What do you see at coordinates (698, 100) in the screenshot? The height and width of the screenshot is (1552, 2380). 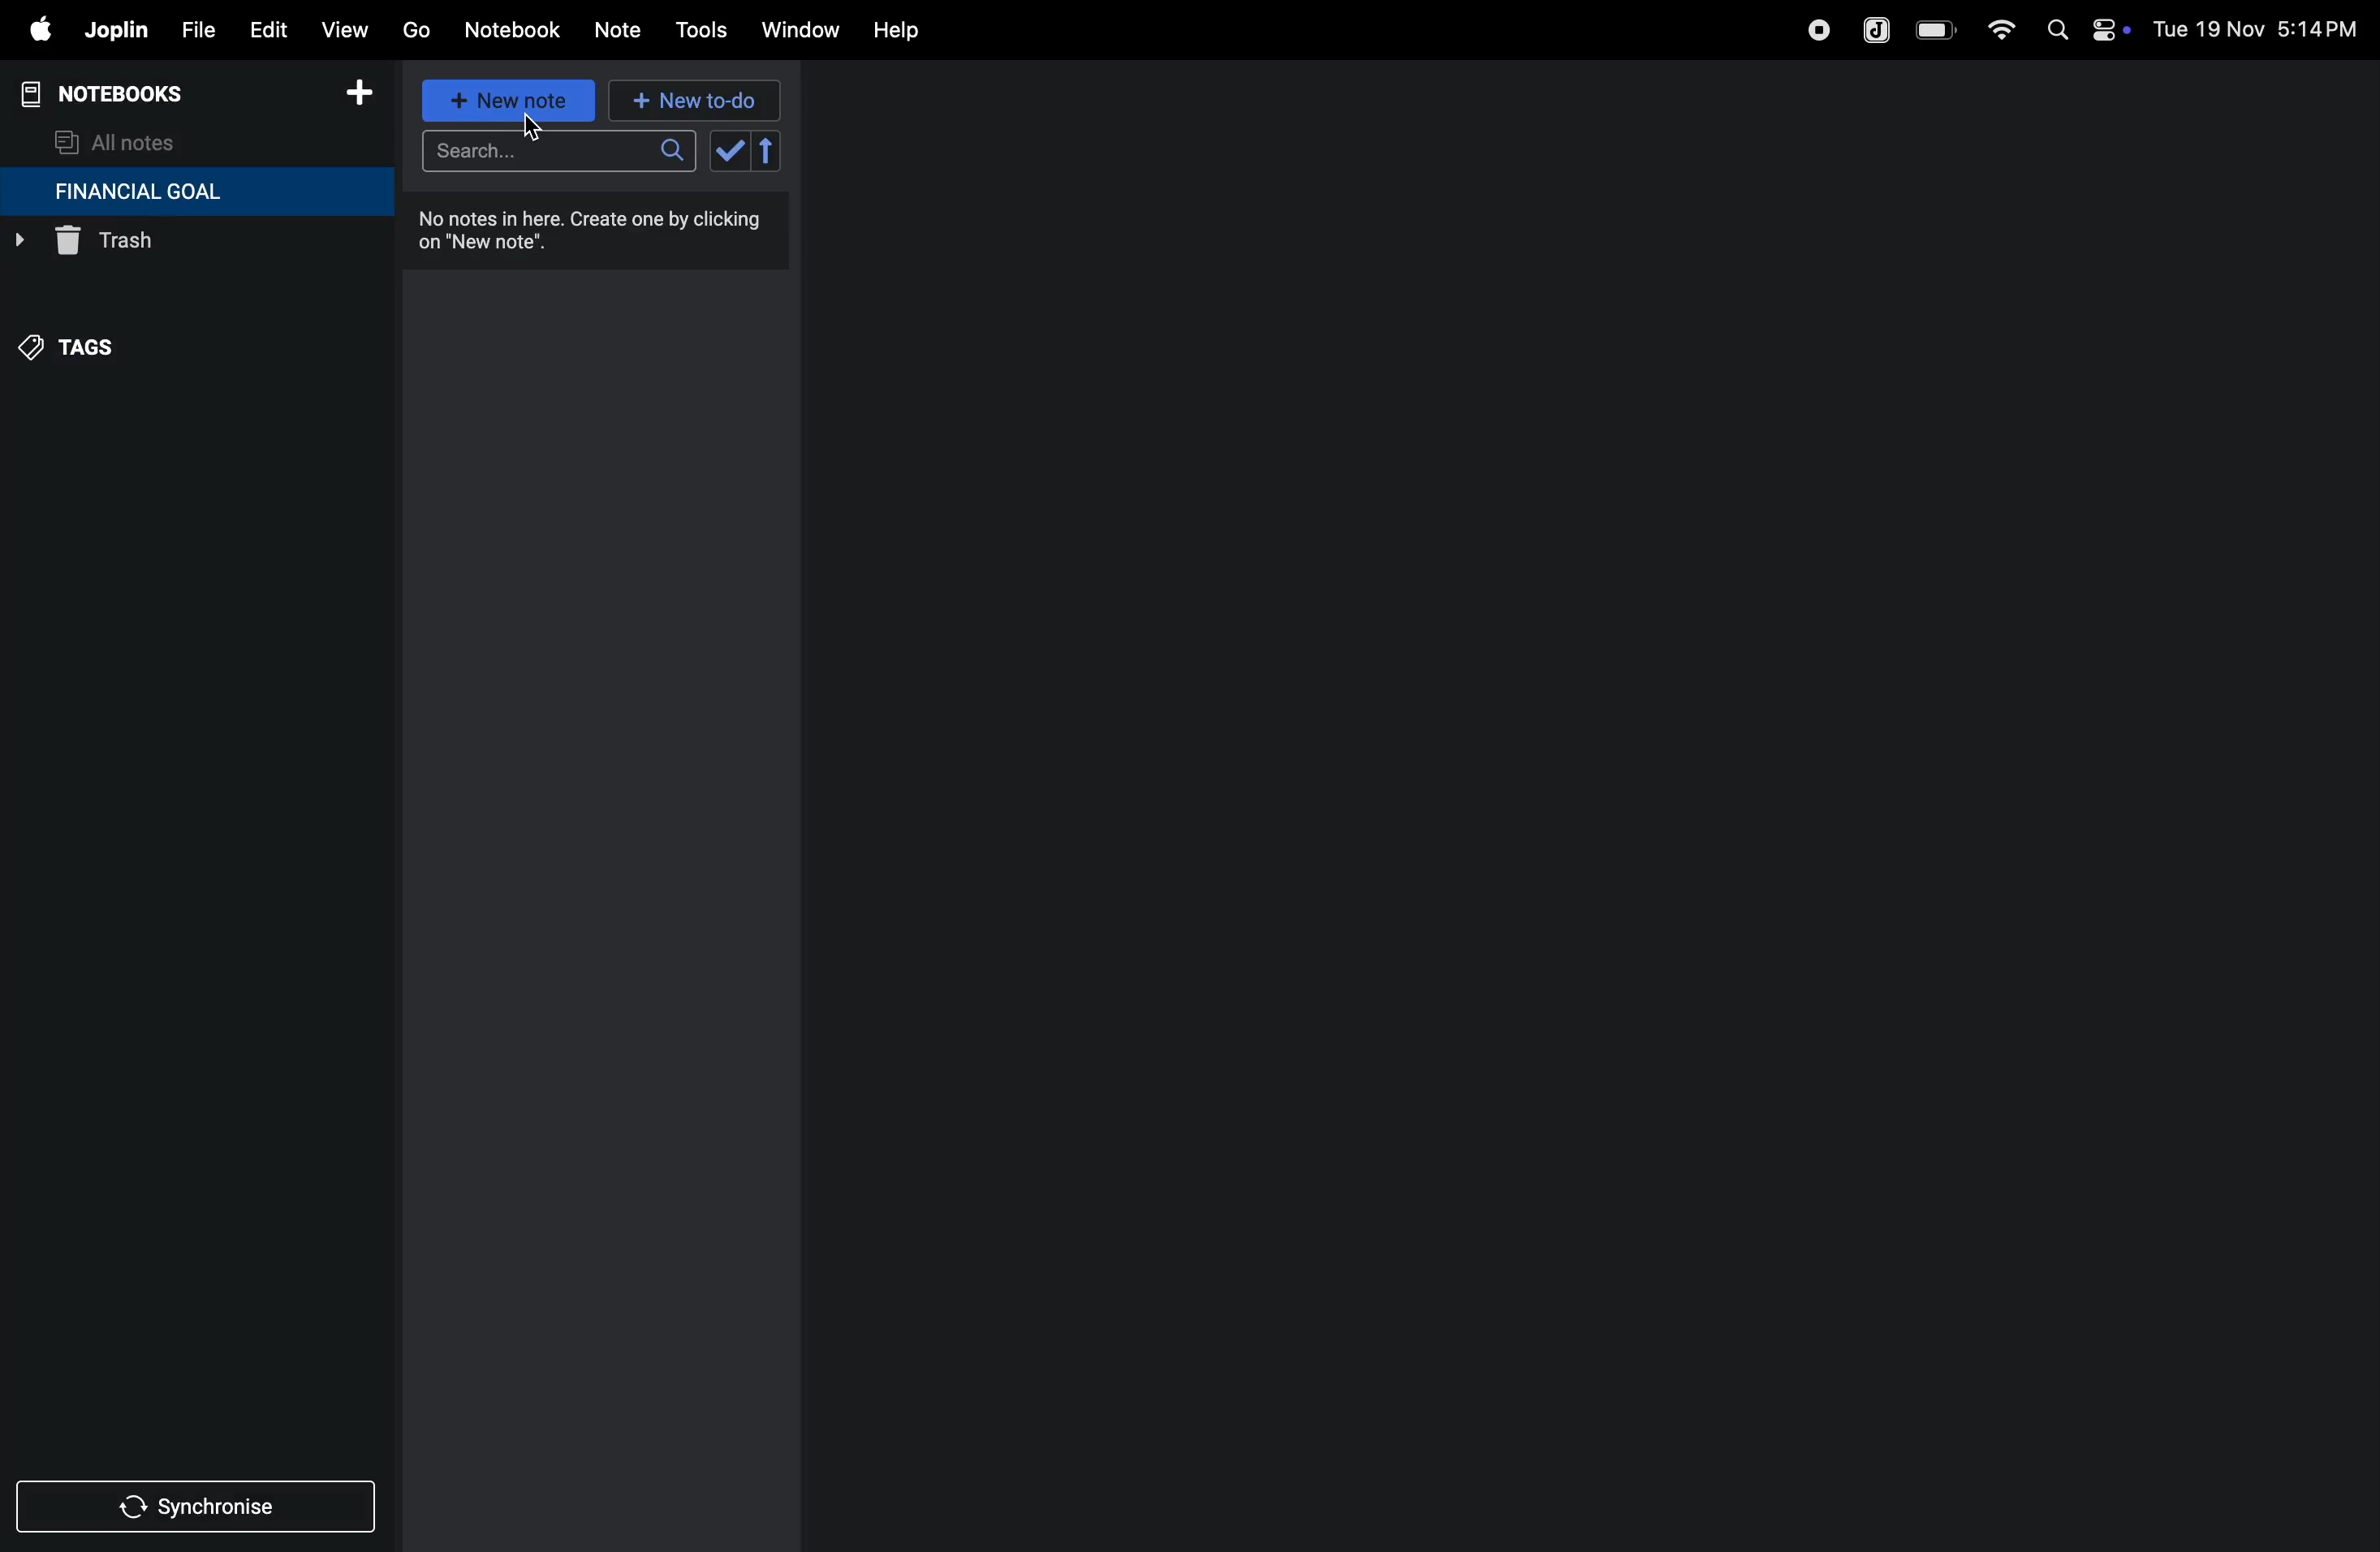 I see `new to-do` at bounding box center [698, 100].